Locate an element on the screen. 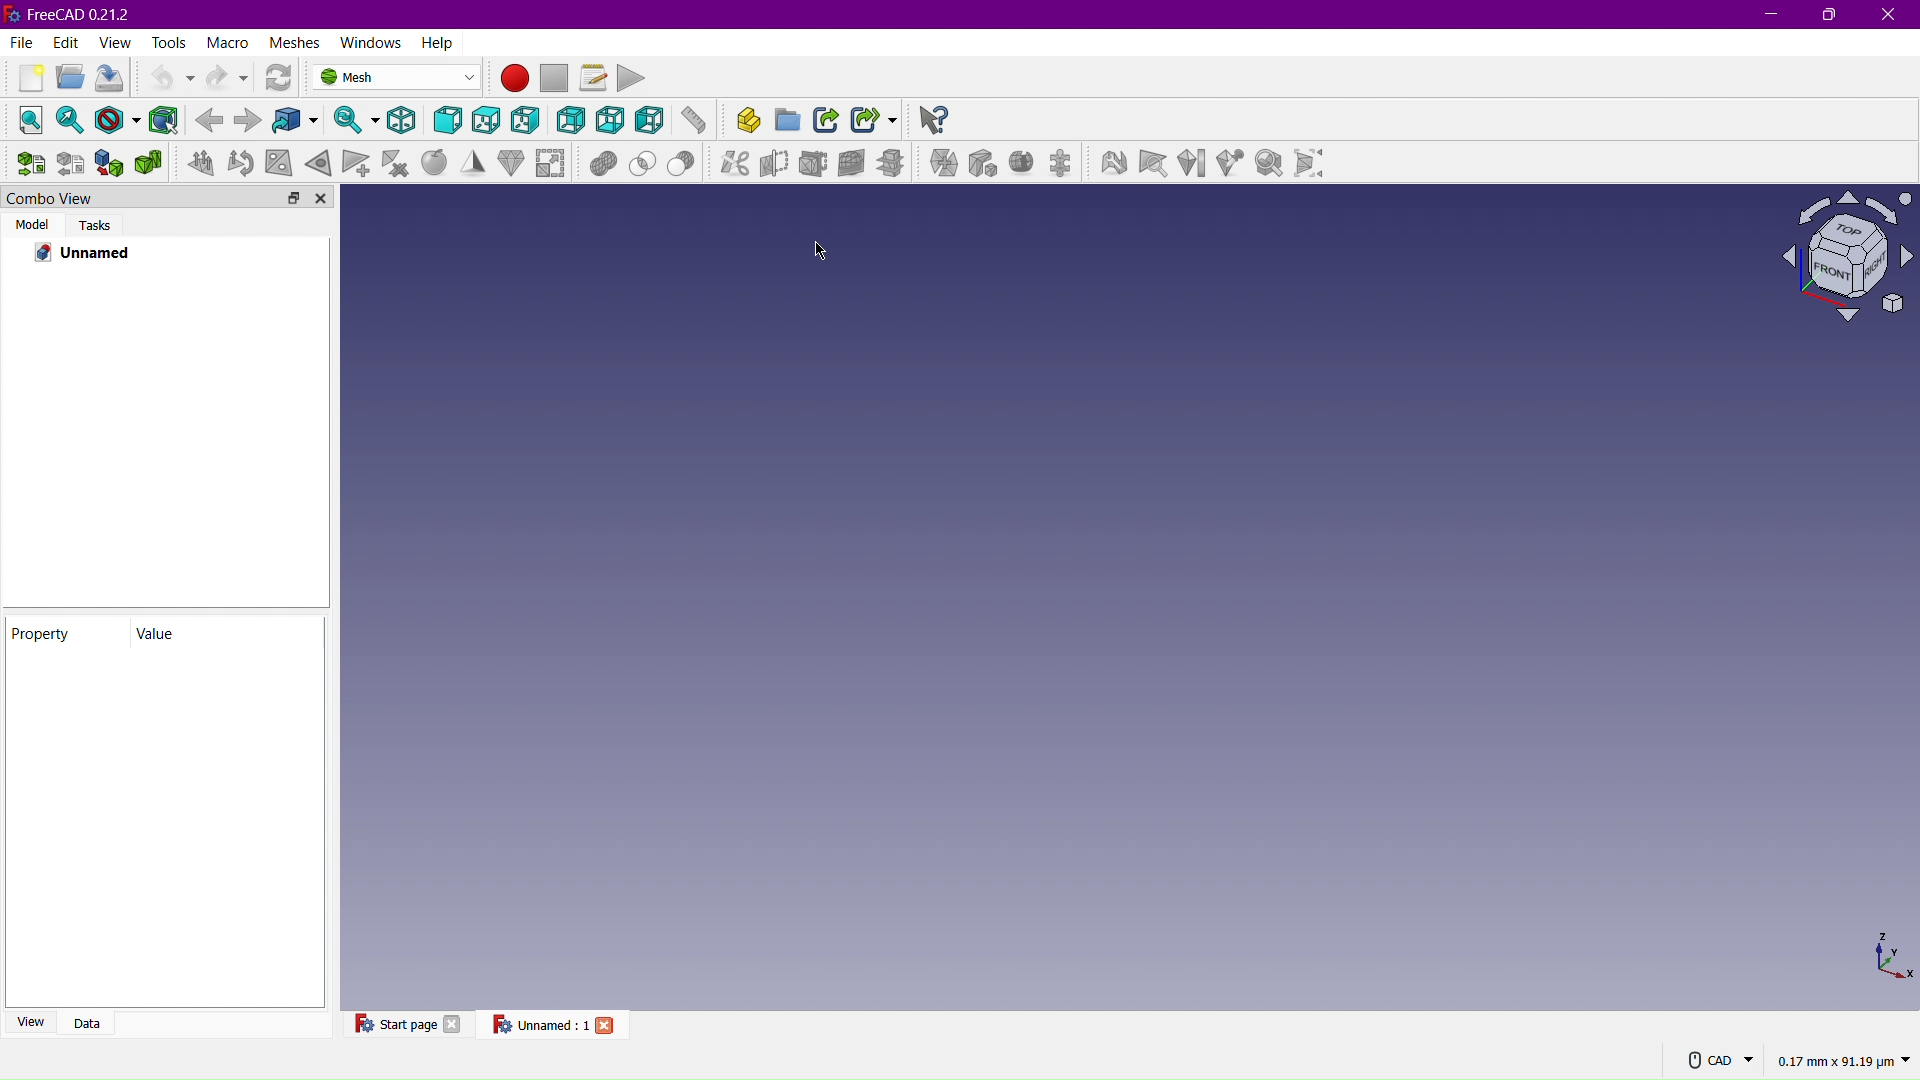  close is located at coordinates (608, 1024).